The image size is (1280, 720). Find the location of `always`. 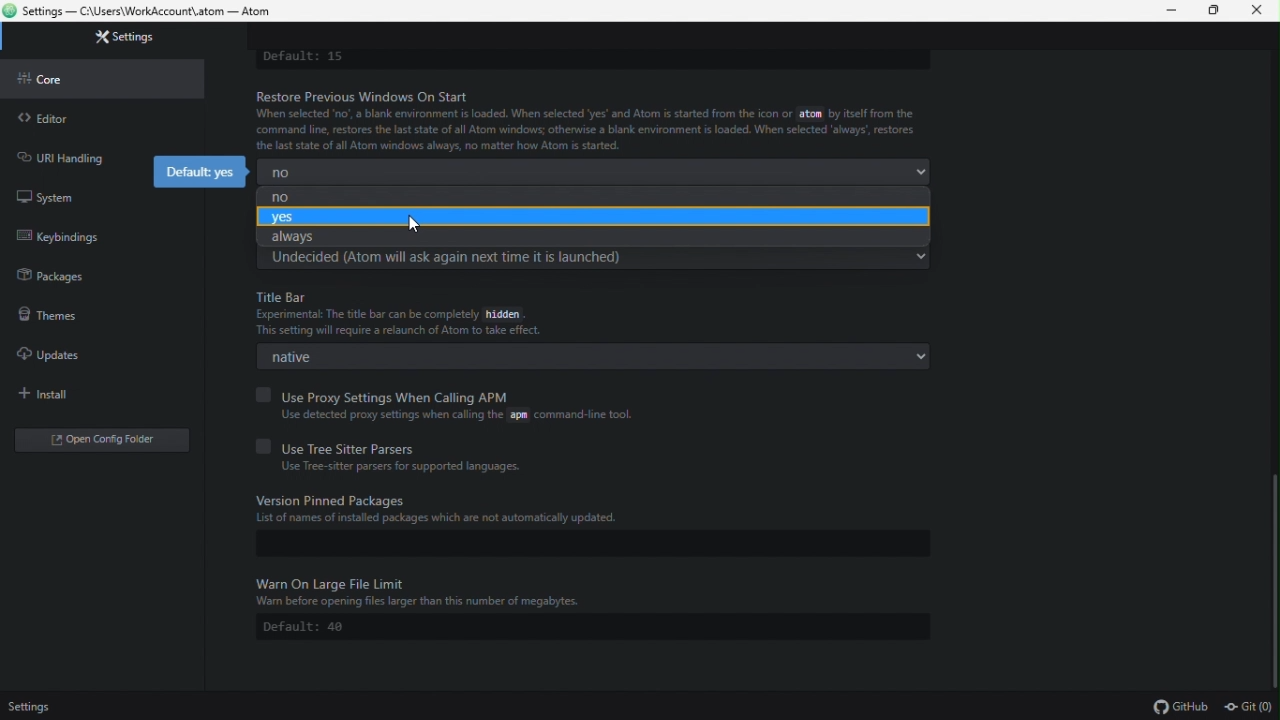

always is located at coordinates (582, 238).